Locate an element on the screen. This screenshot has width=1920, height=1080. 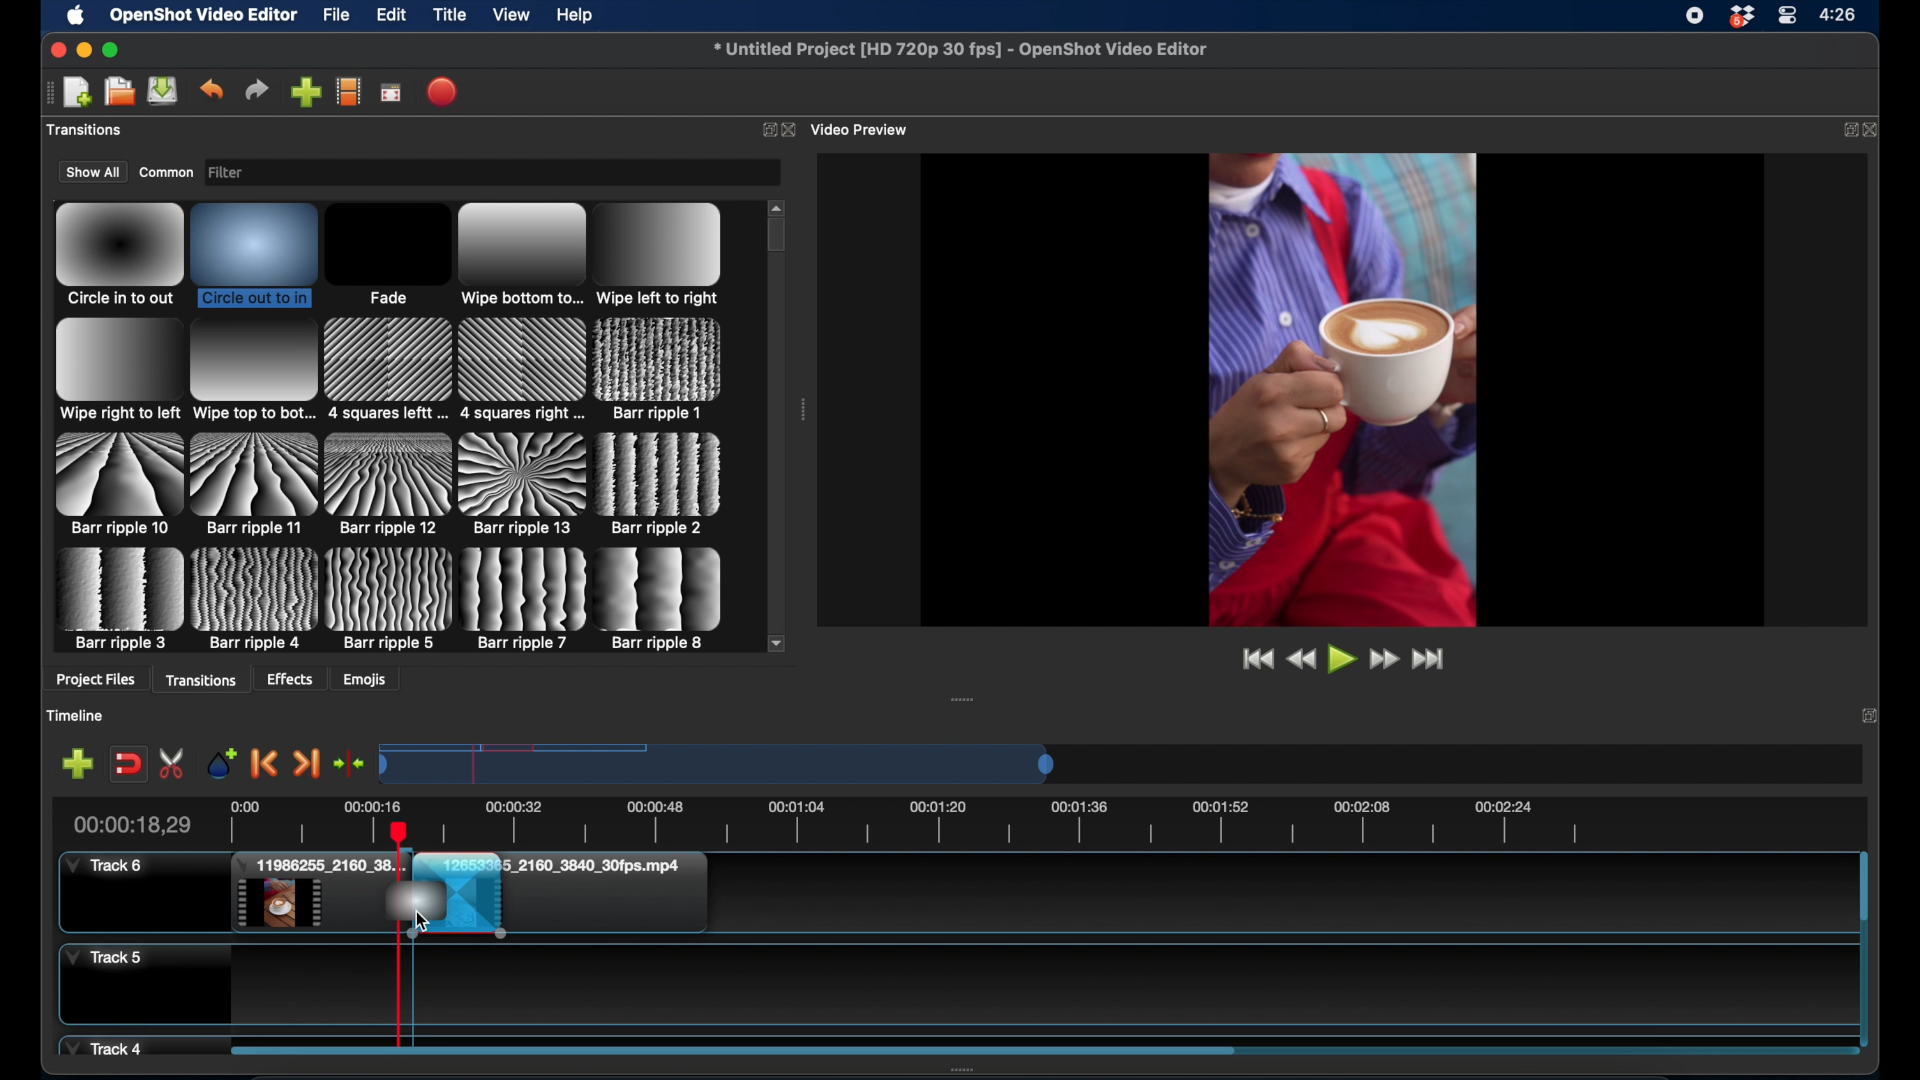
add marker is located at coordinates (77, 763).